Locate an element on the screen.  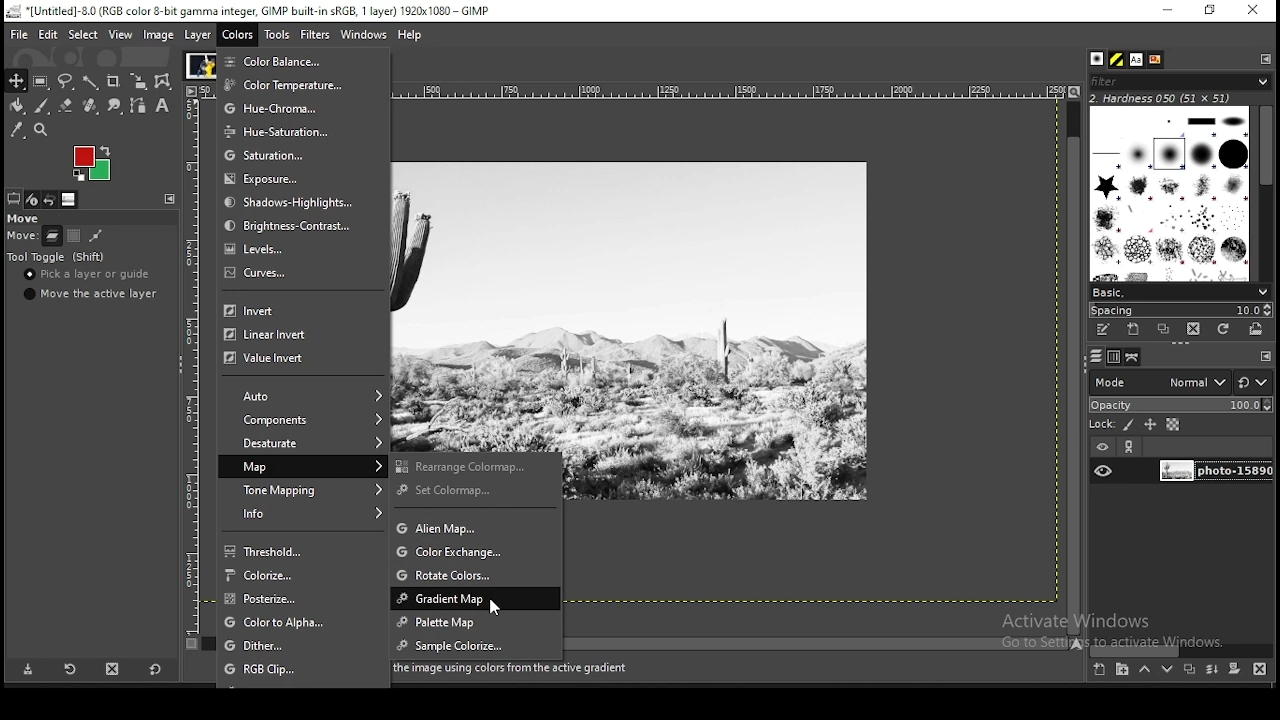
lock size and position is located at coordinates (1150, 424).